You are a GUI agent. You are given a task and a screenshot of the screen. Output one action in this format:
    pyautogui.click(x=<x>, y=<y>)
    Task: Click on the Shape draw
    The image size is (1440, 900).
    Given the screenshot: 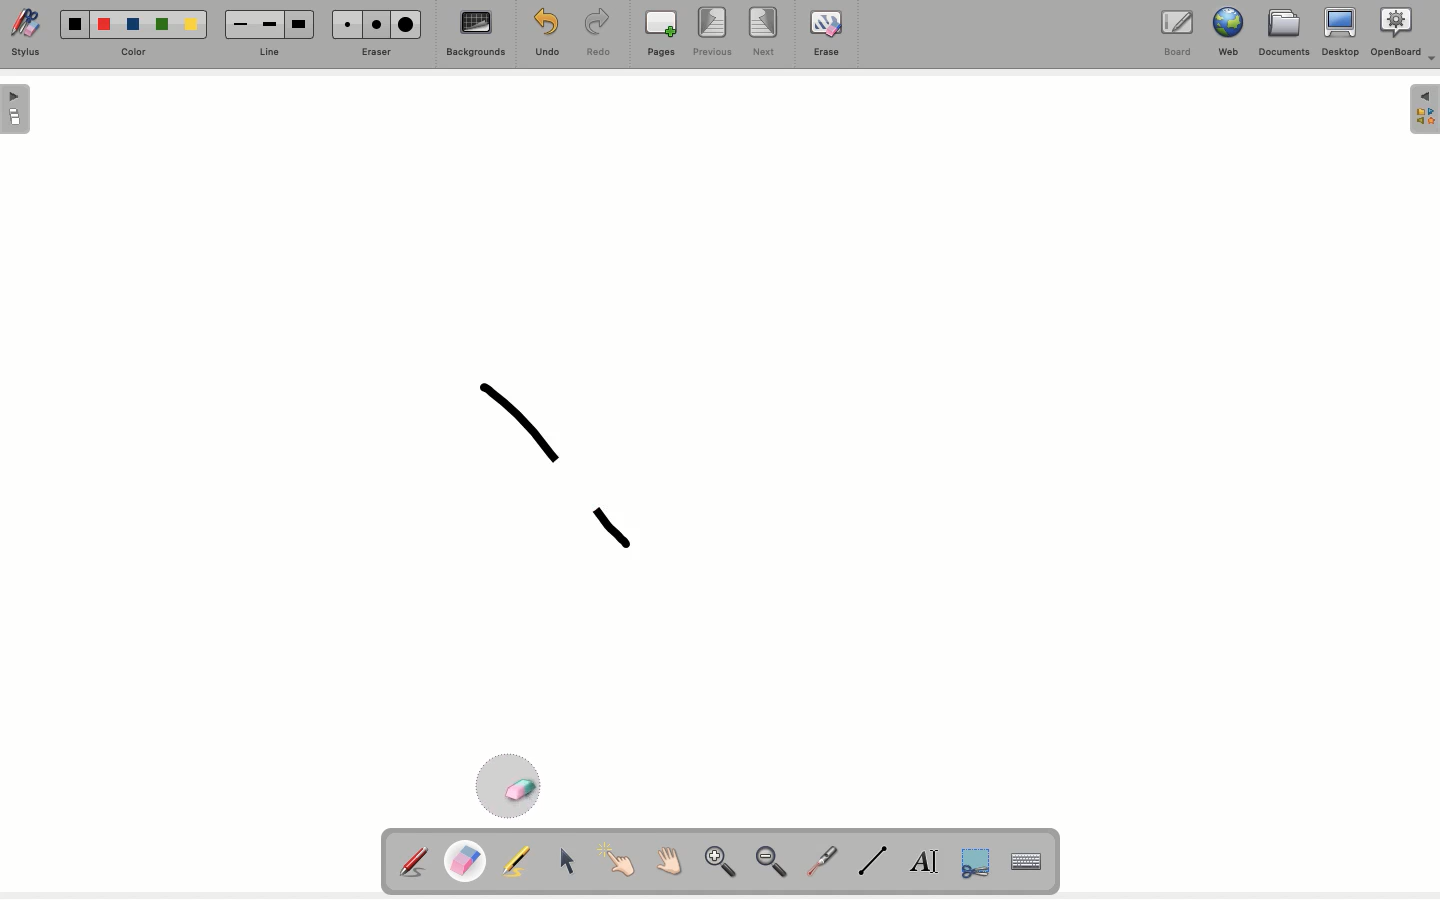 What is the action you would take?
    pyautogui.click(x=560, y=468)
    